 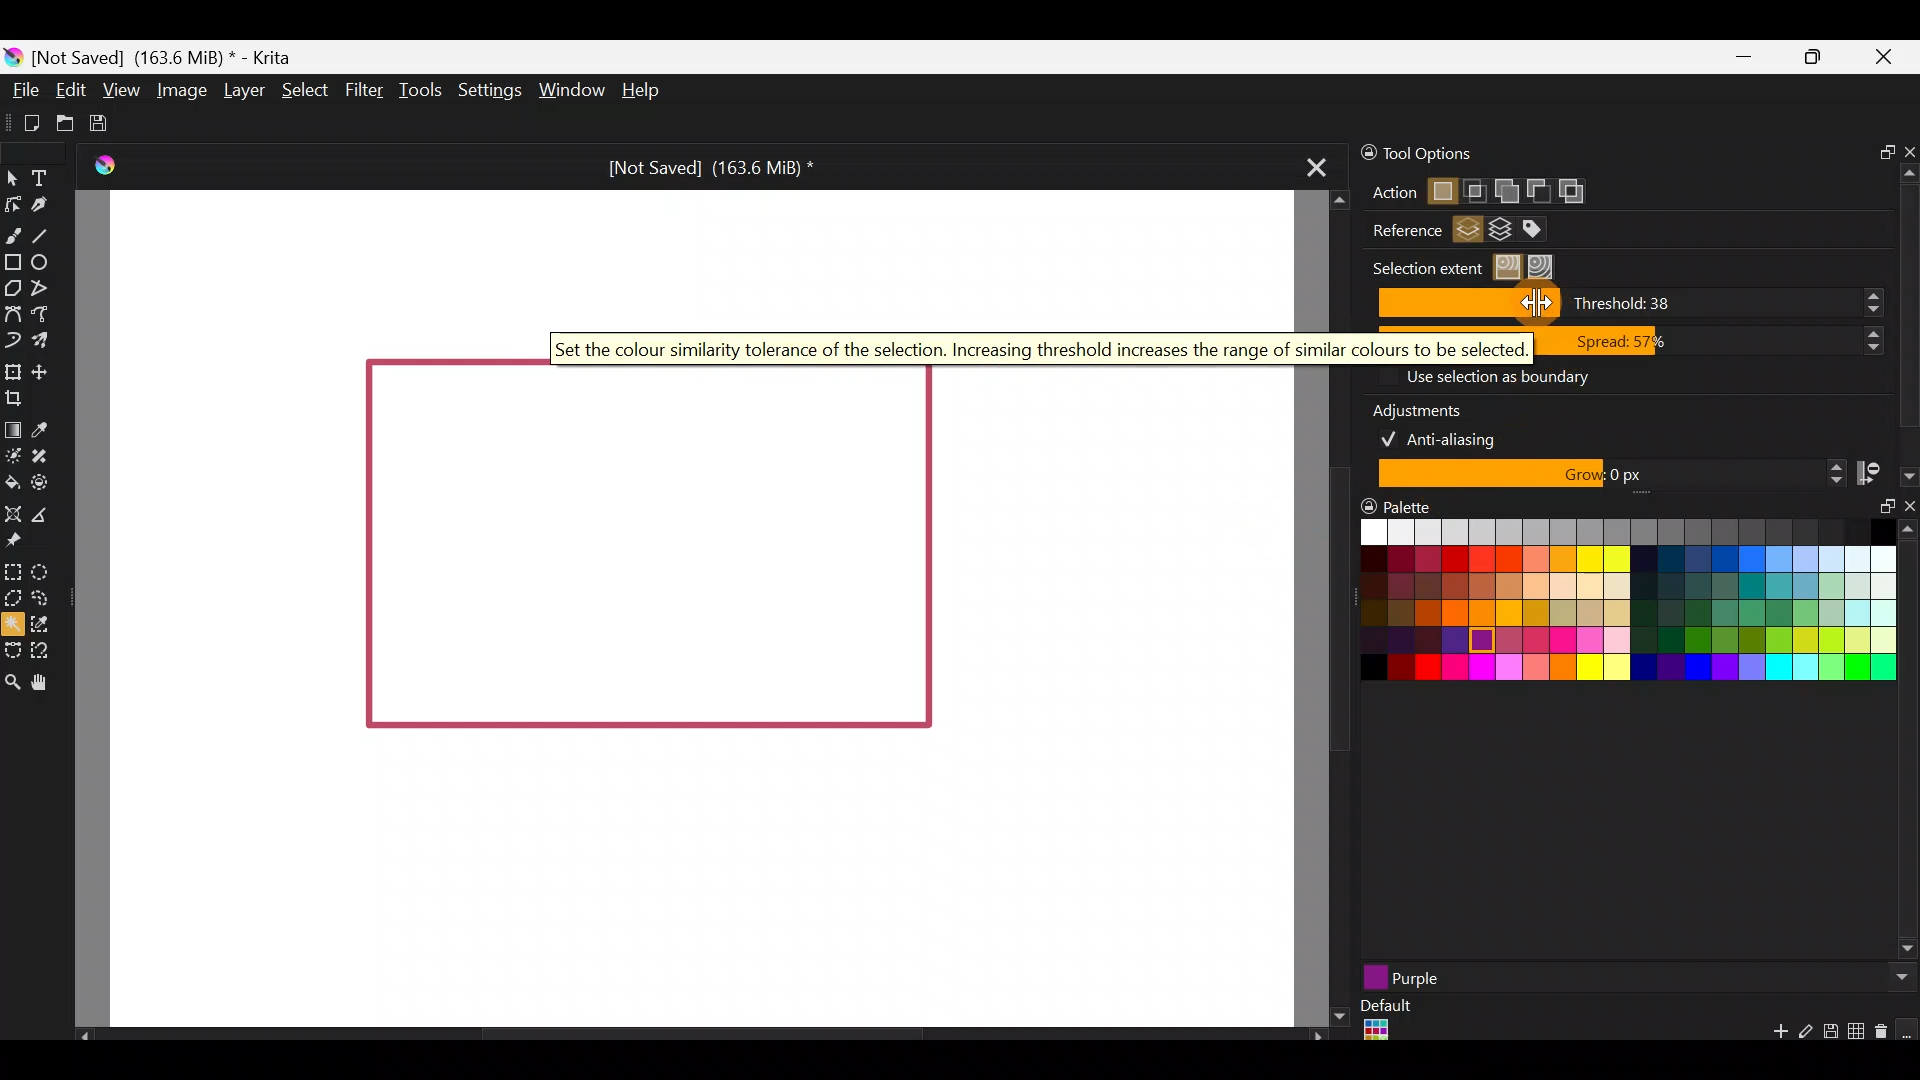 I want to click on Ellipse tool, so click(x=47, y=261).